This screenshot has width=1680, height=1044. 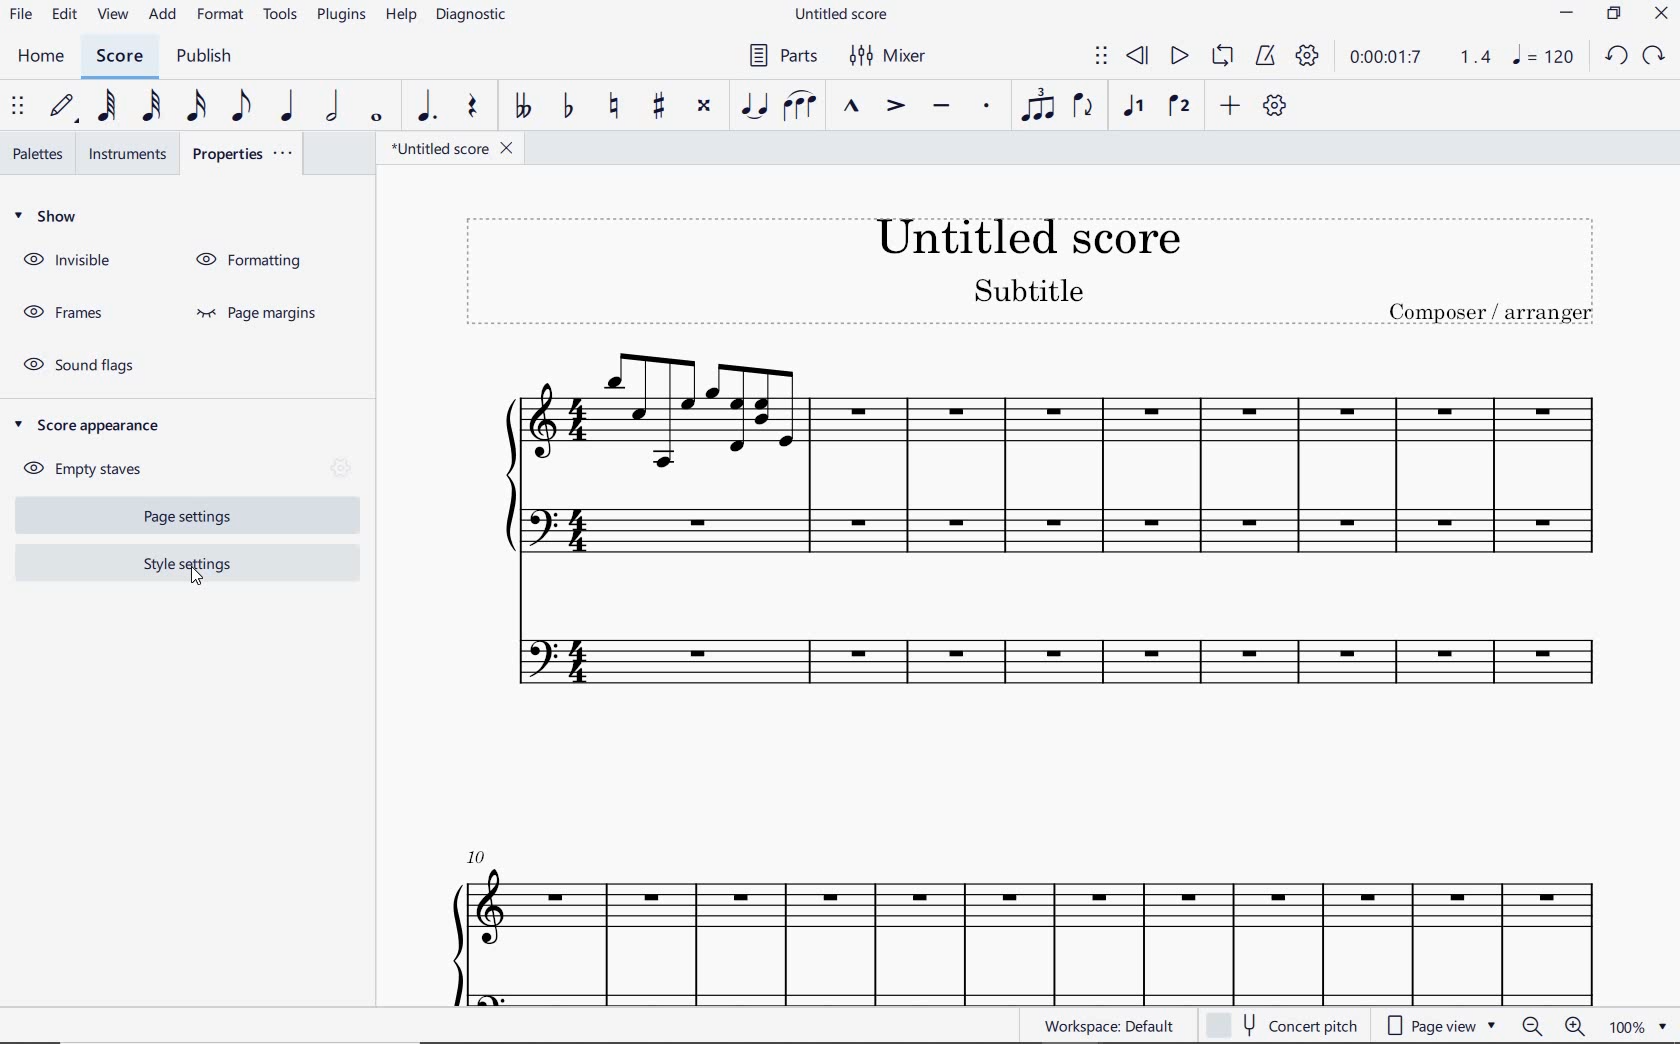 What do you see at coordinates (1306, 54) in the screenshot?
I see `PLAYBACK SETTINGS` at bounding box center [1306, 54].